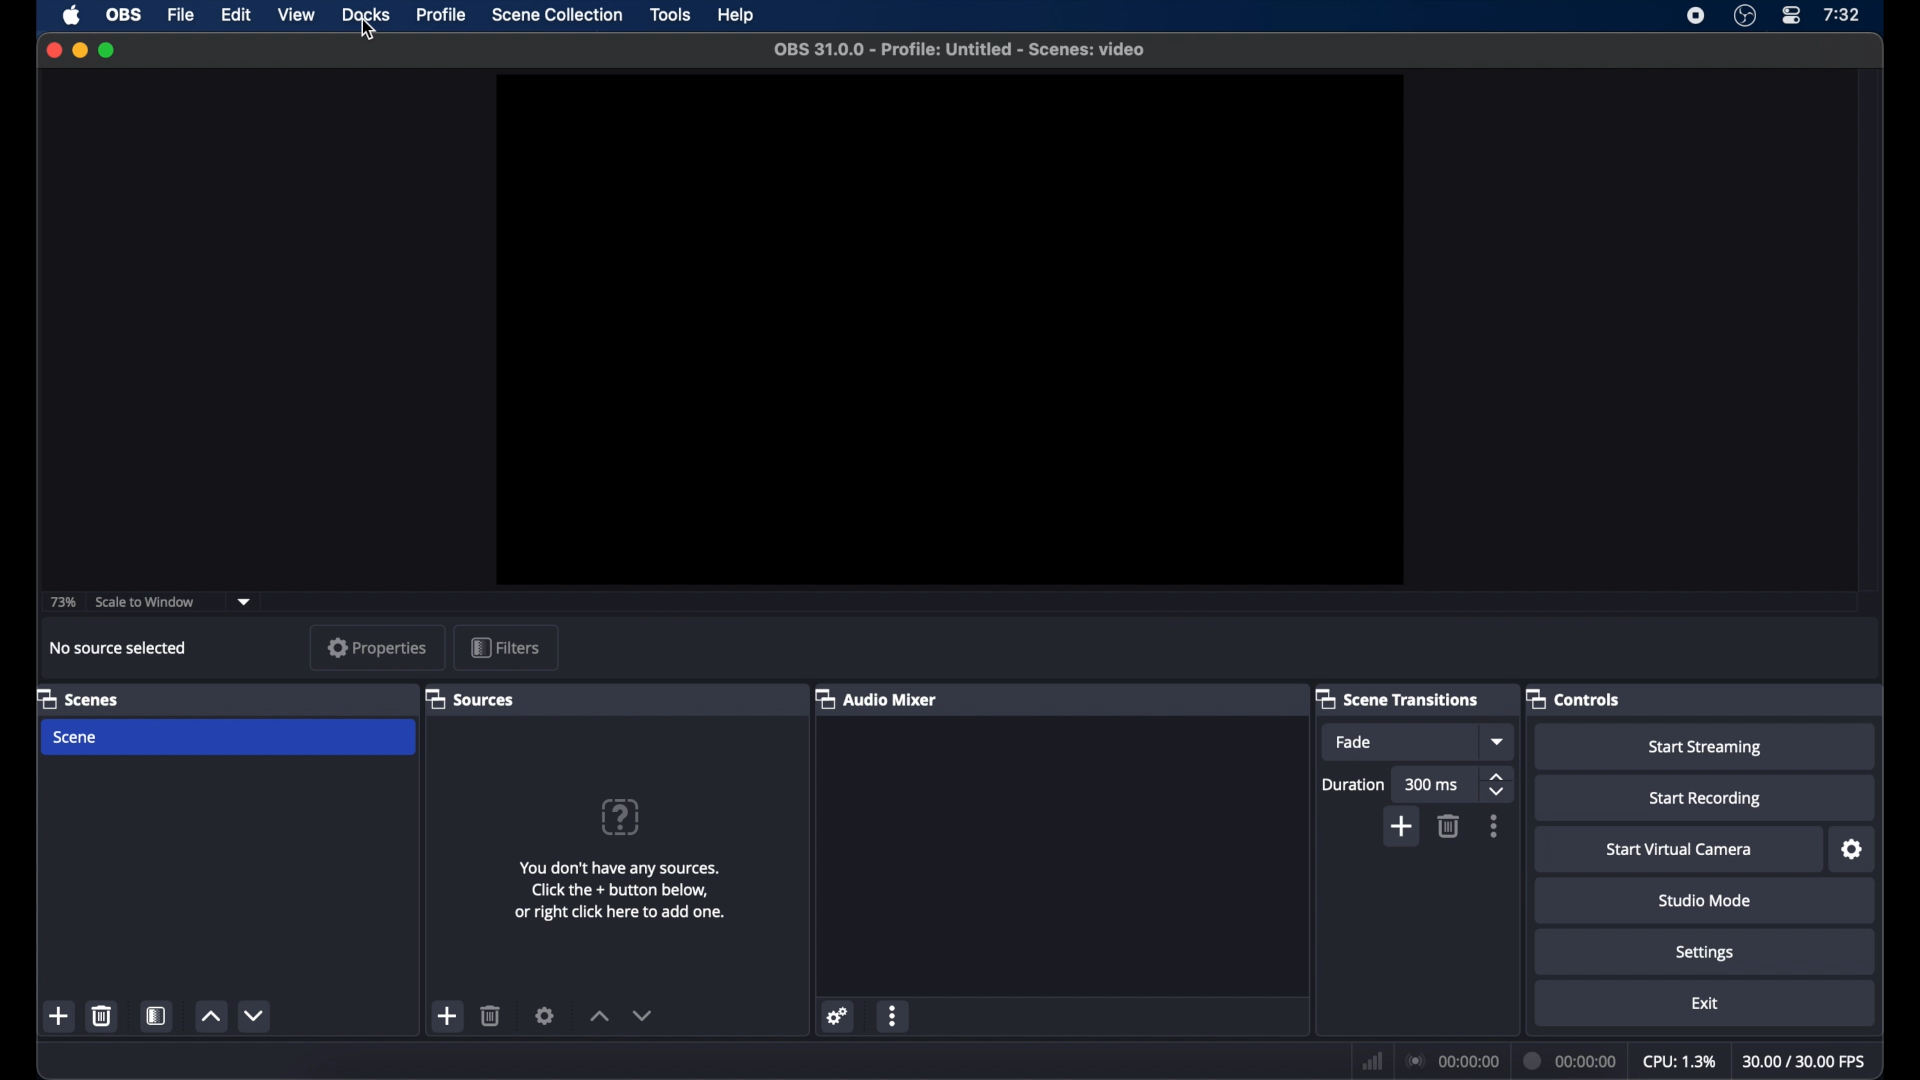 The height and width of the screenshot is (1080, 1920). What do you see at coordinates (1705, 747) in the screenshot?
I see `start streaming` at bounding box center [1705, 747].